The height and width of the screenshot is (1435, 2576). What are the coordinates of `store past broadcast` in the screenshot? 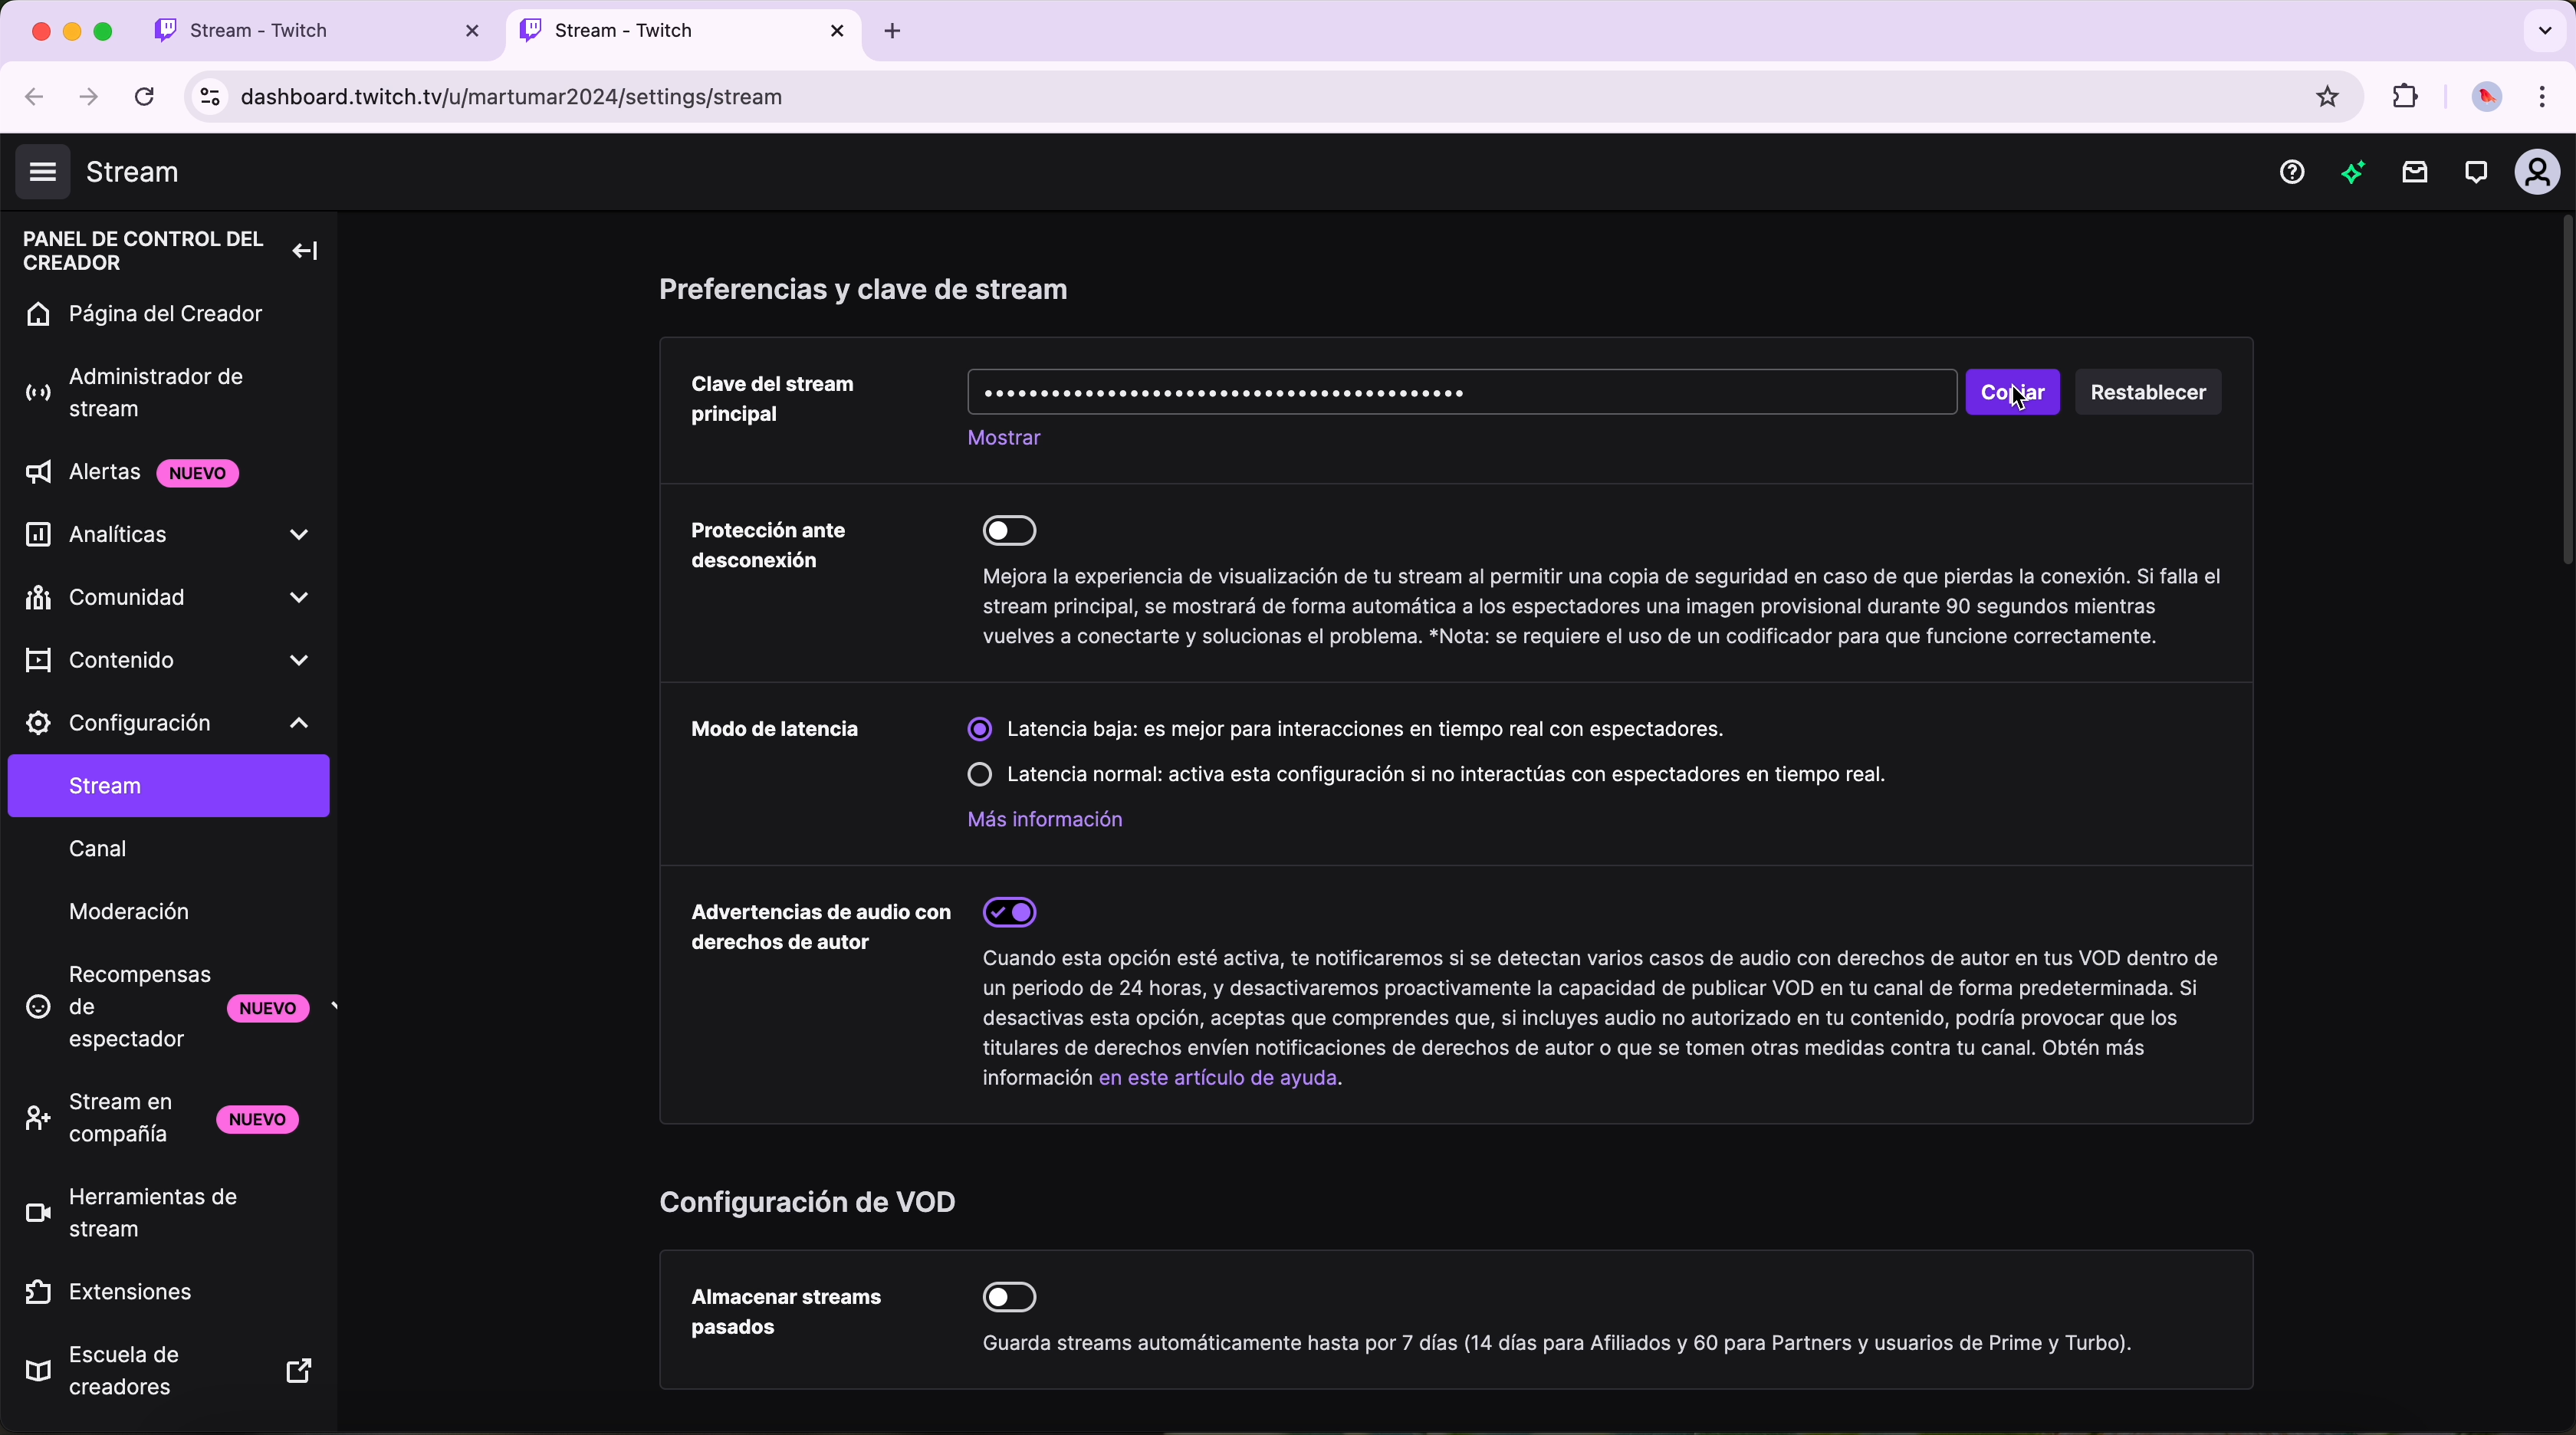 It's located at (786, 1313).